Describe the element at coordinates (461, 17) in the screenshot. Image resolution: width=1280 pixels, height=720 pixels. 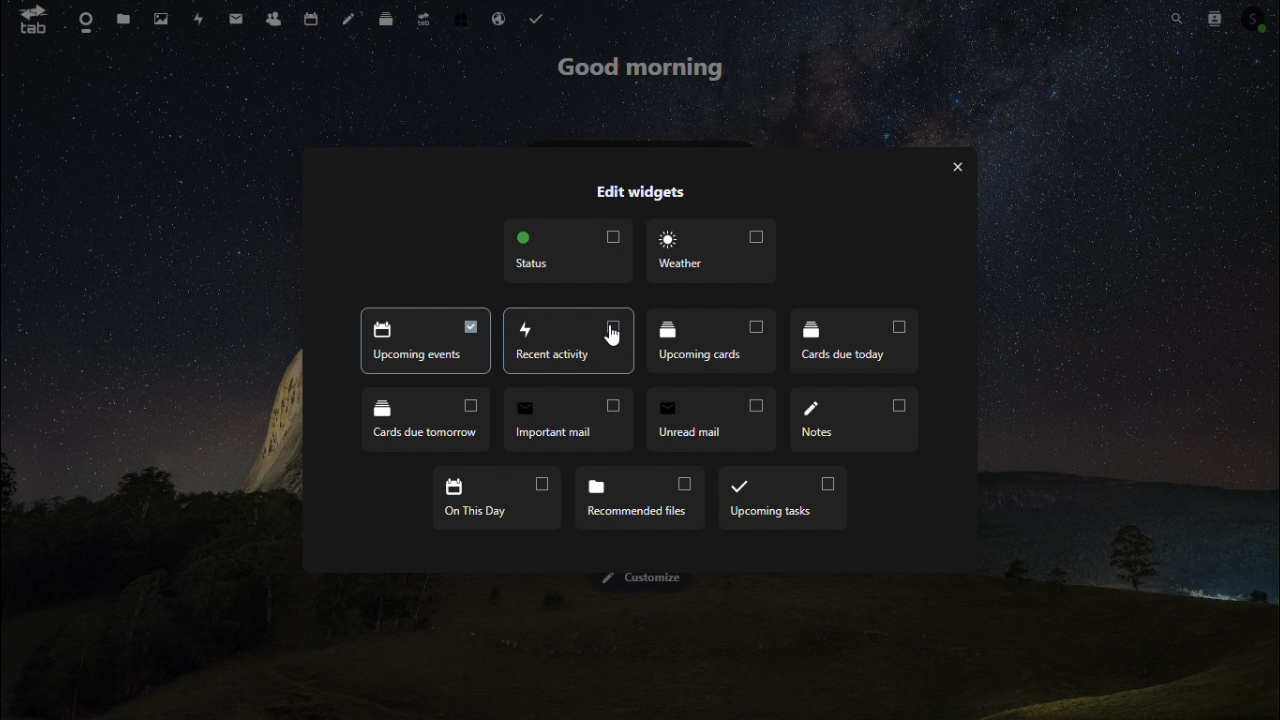
I see `free trial` at that location.